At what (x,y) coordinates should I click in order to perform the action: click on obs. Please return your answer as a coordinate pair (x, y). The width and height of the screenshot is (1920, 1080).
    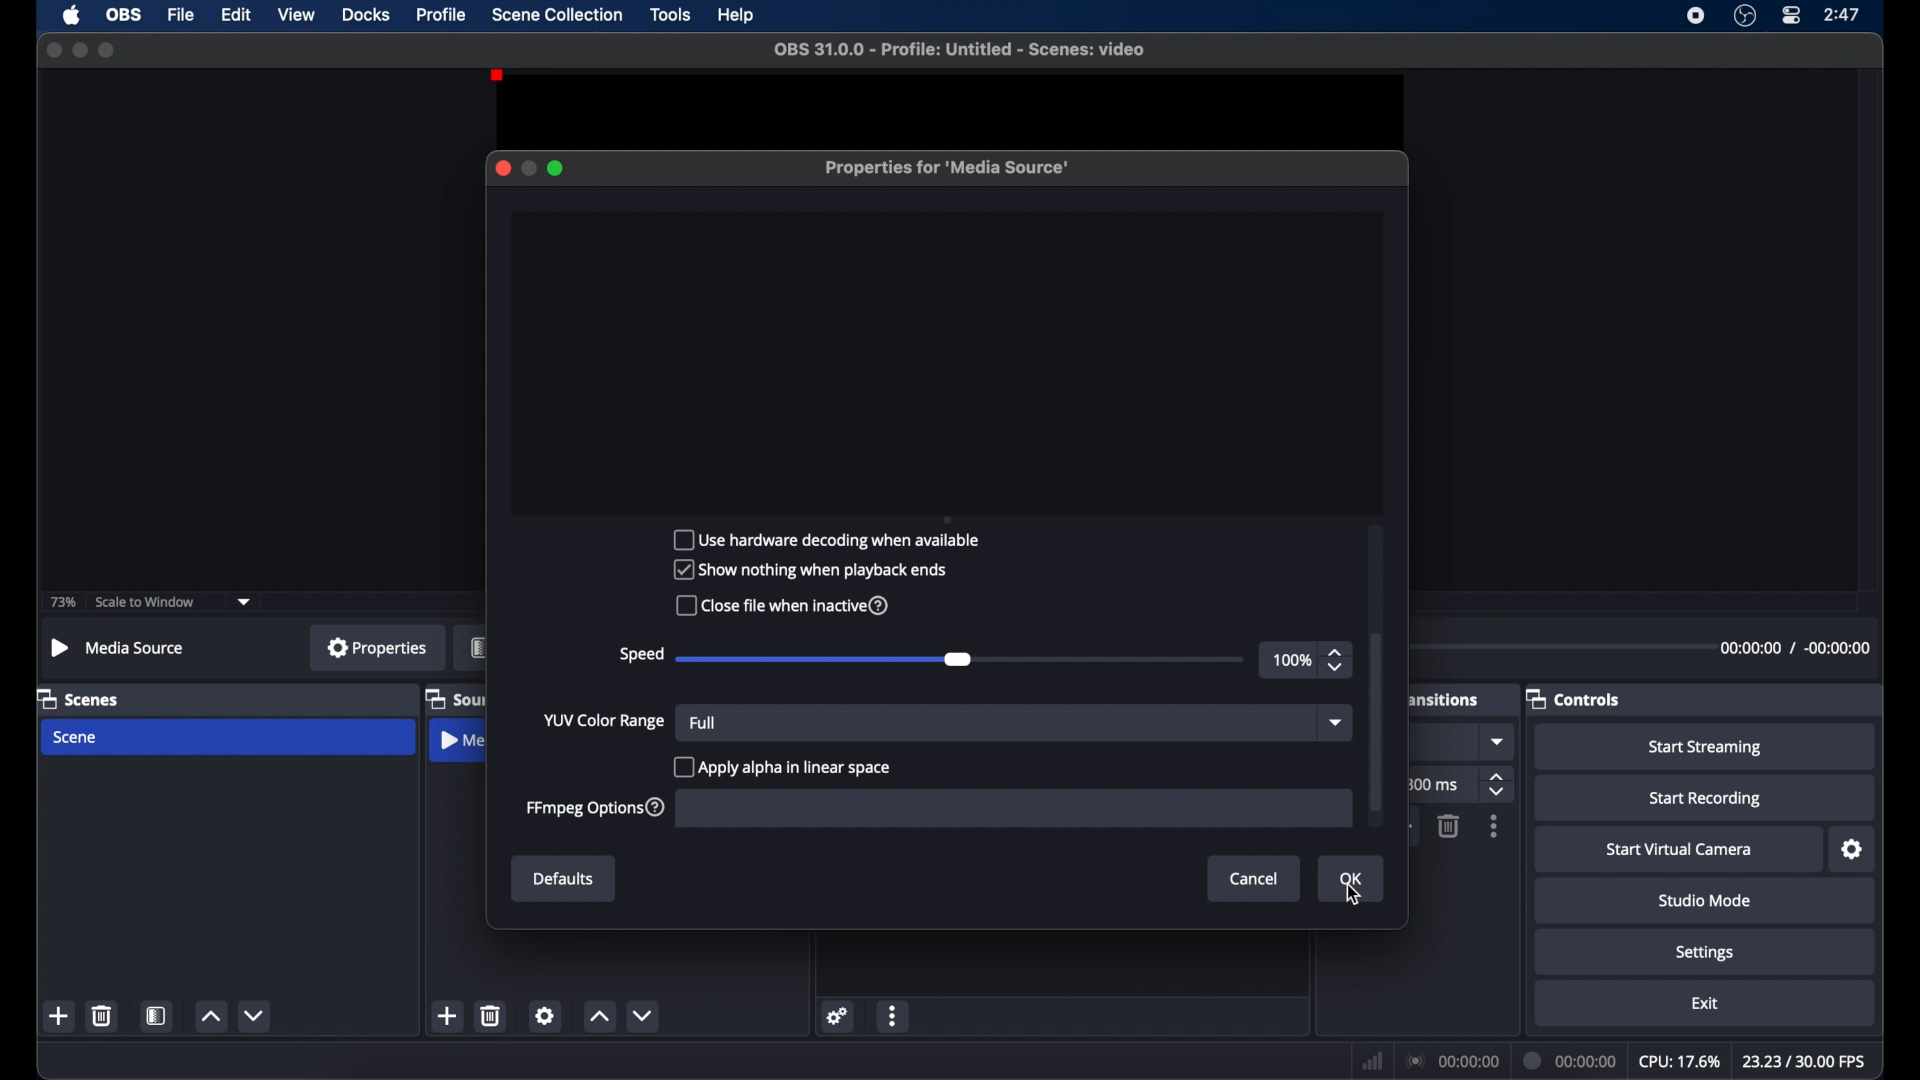
    Looking at the image, I should click on (124, 15).